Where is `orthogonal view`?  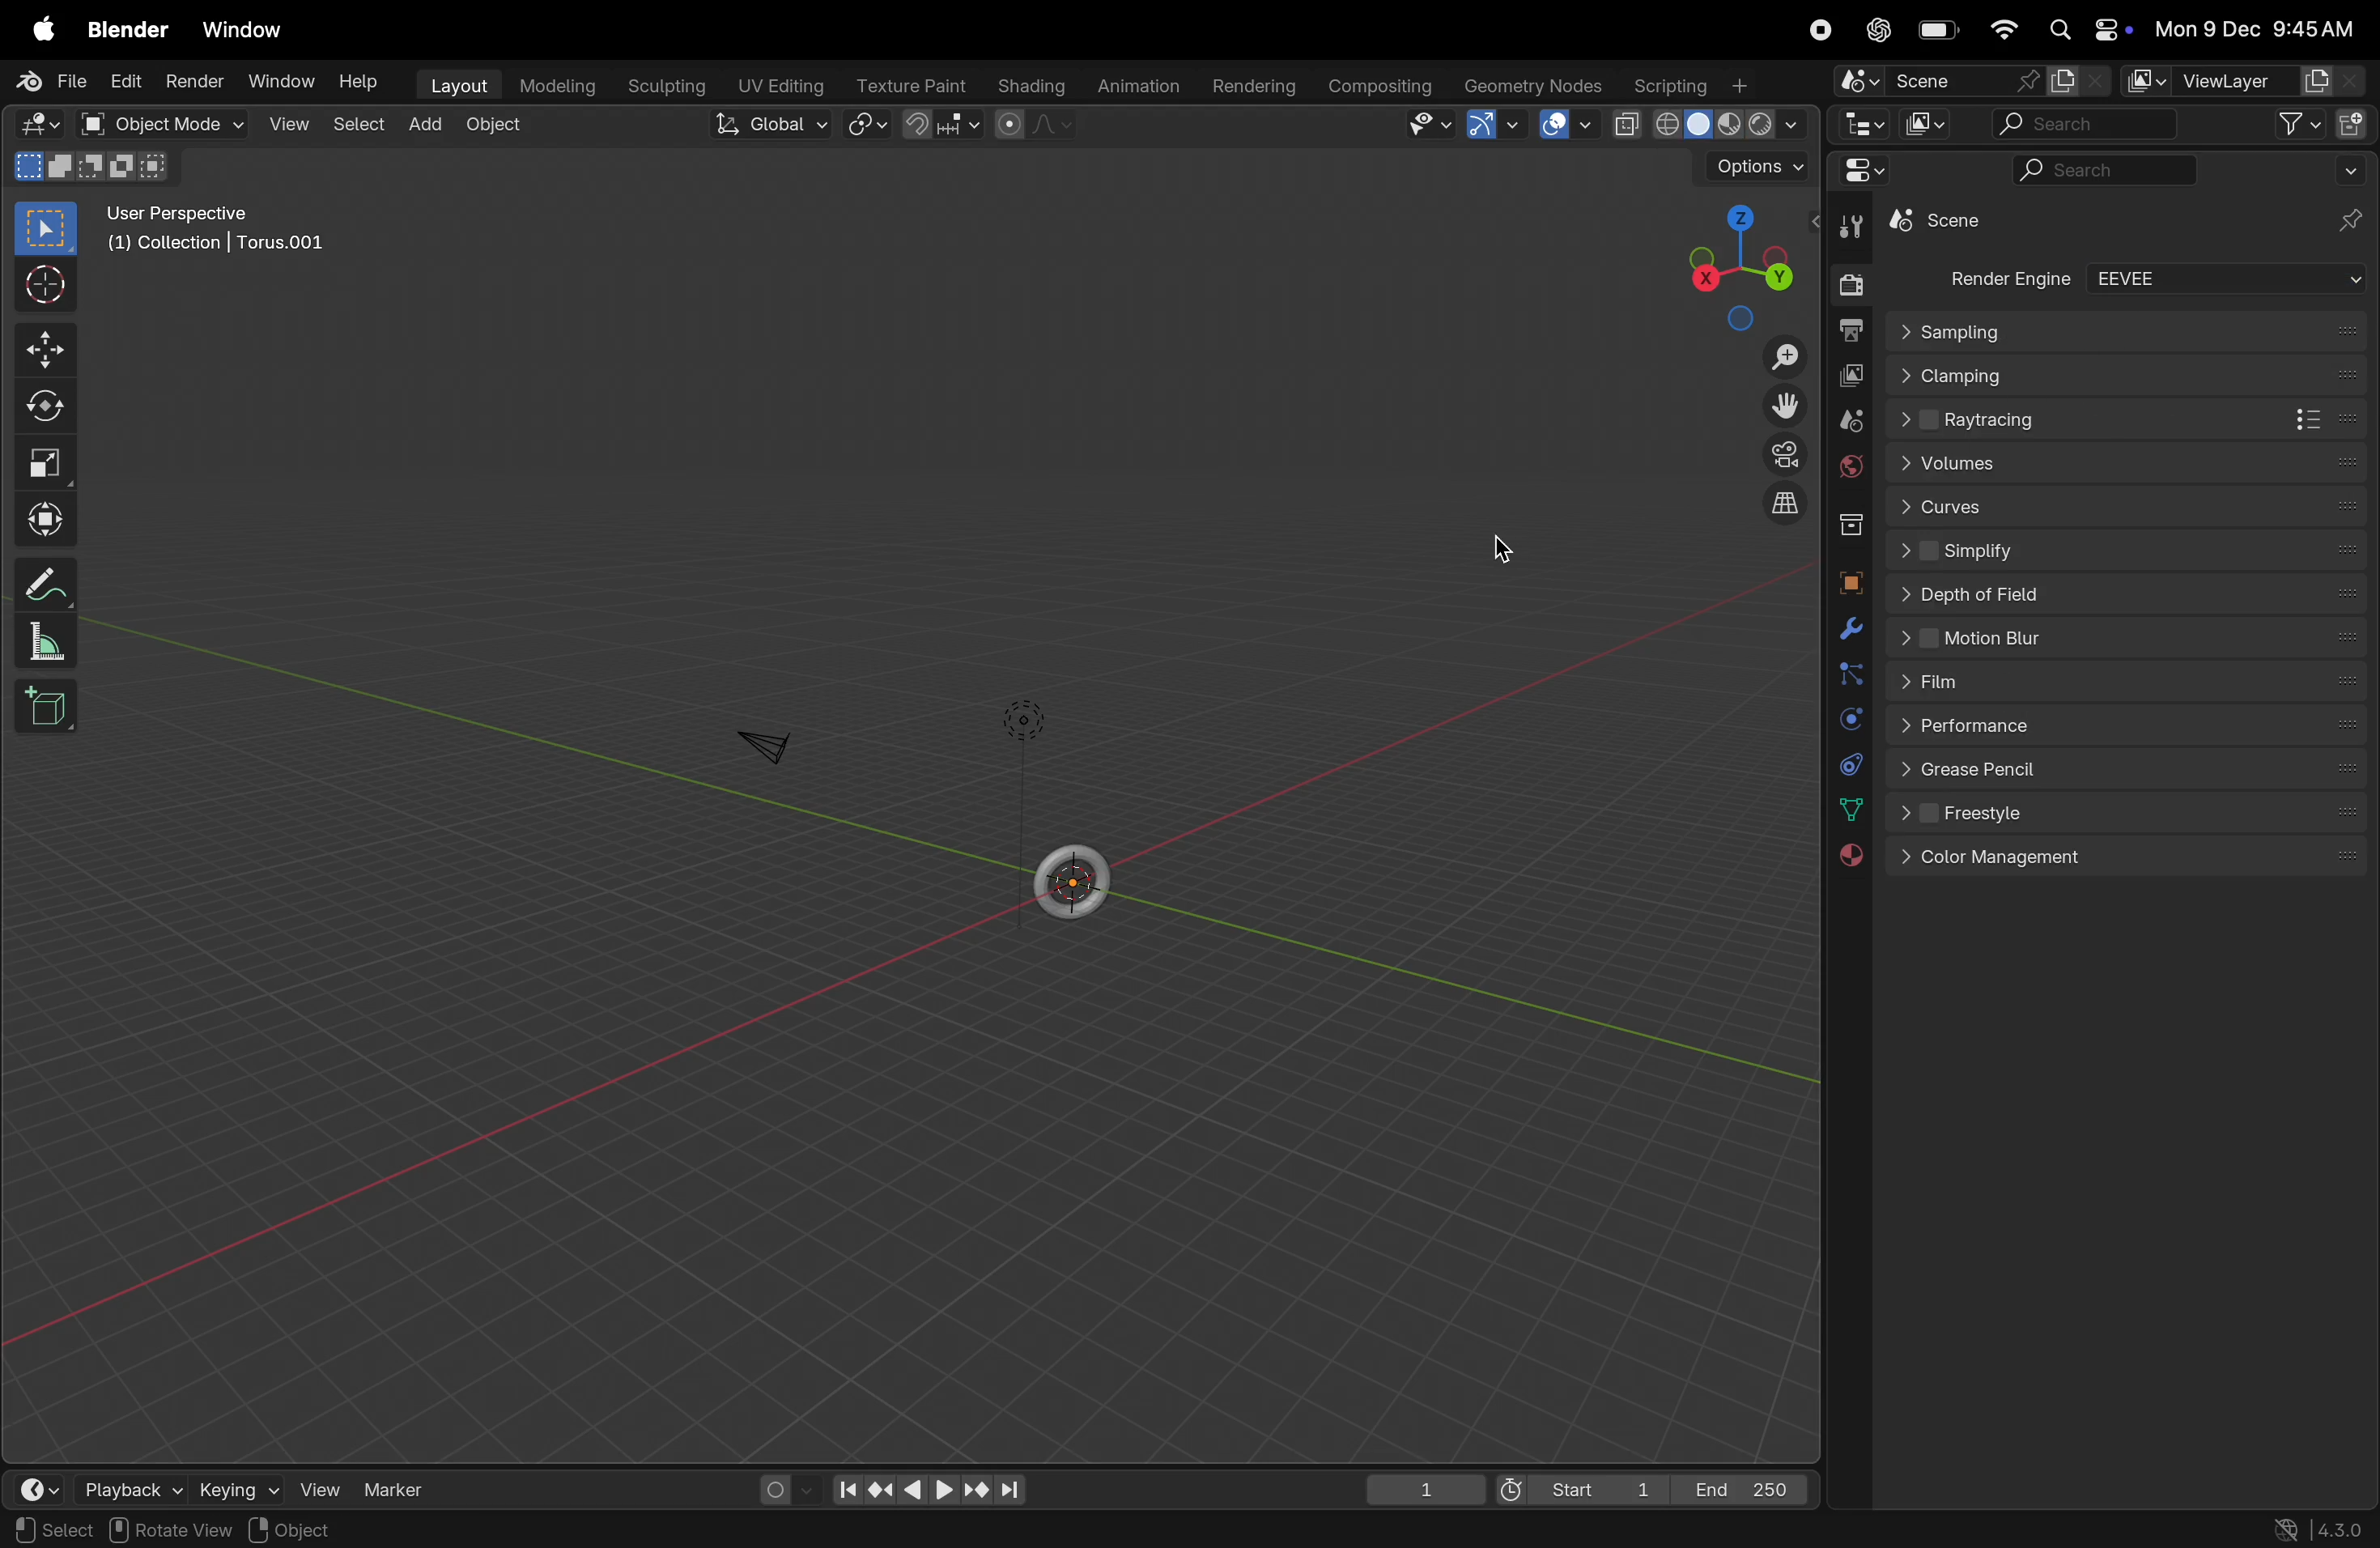
orthogonal view is located at coordinates (1790, 510).